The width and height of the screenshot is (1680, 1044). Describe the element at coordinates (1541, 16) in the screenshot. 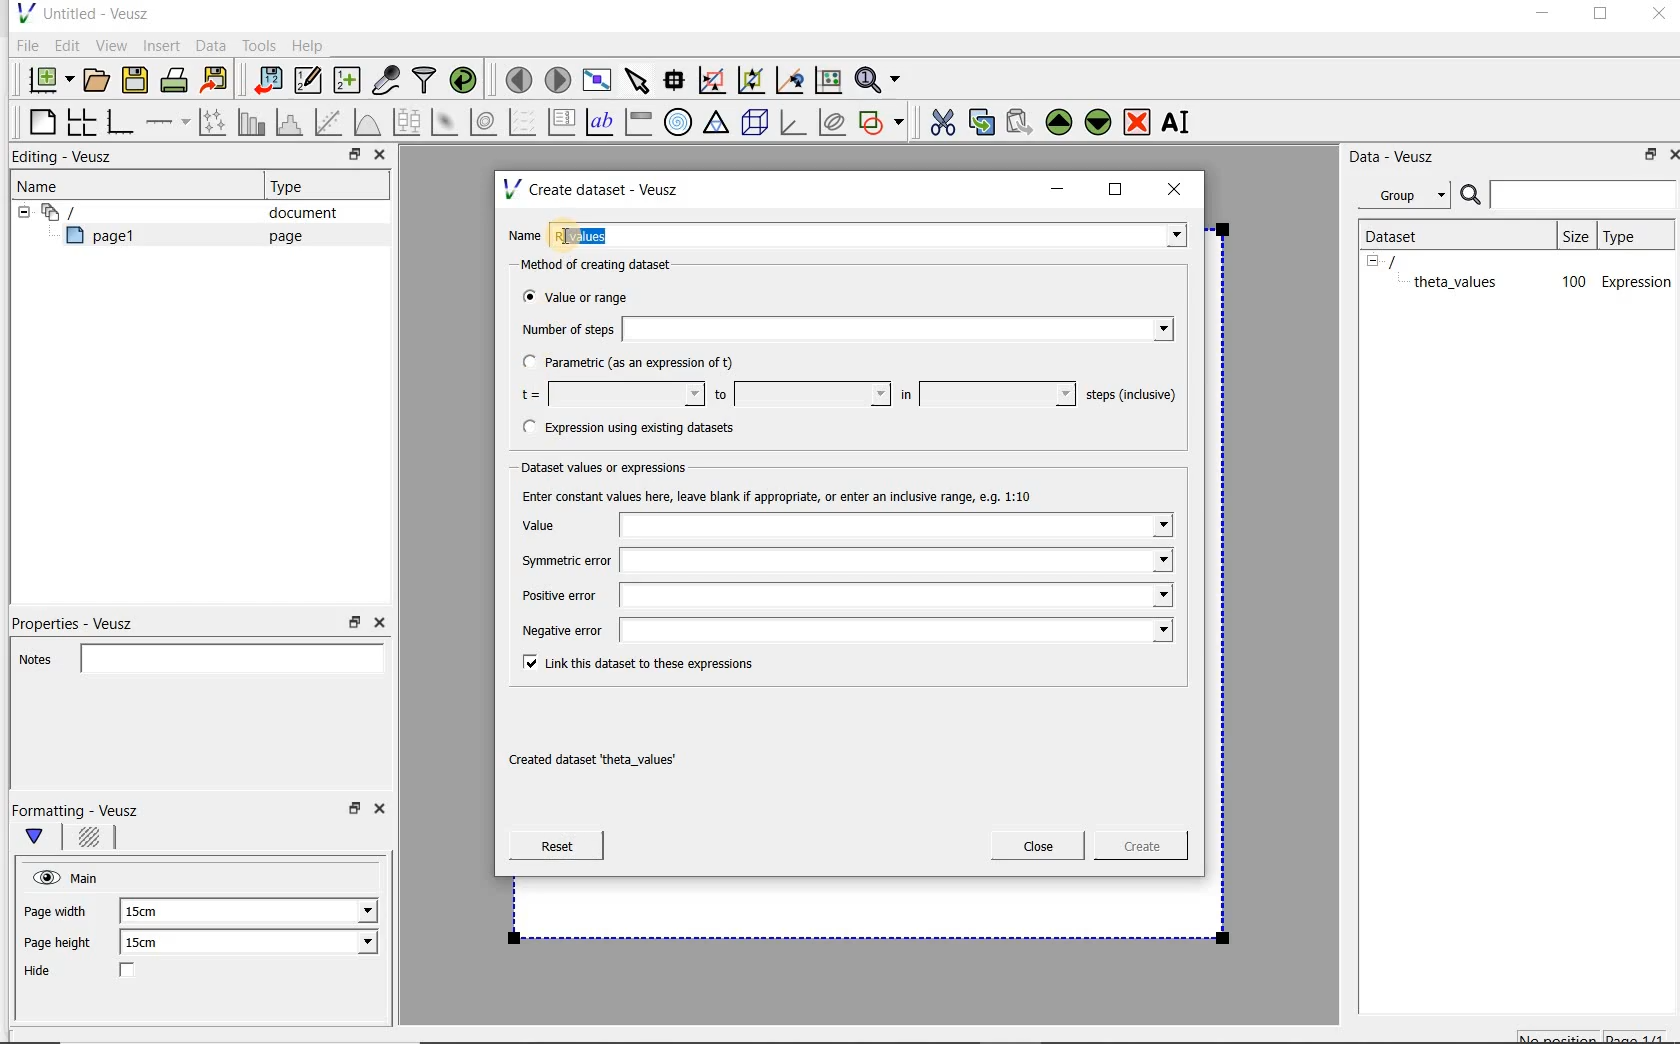

I see `minimize` at that location.